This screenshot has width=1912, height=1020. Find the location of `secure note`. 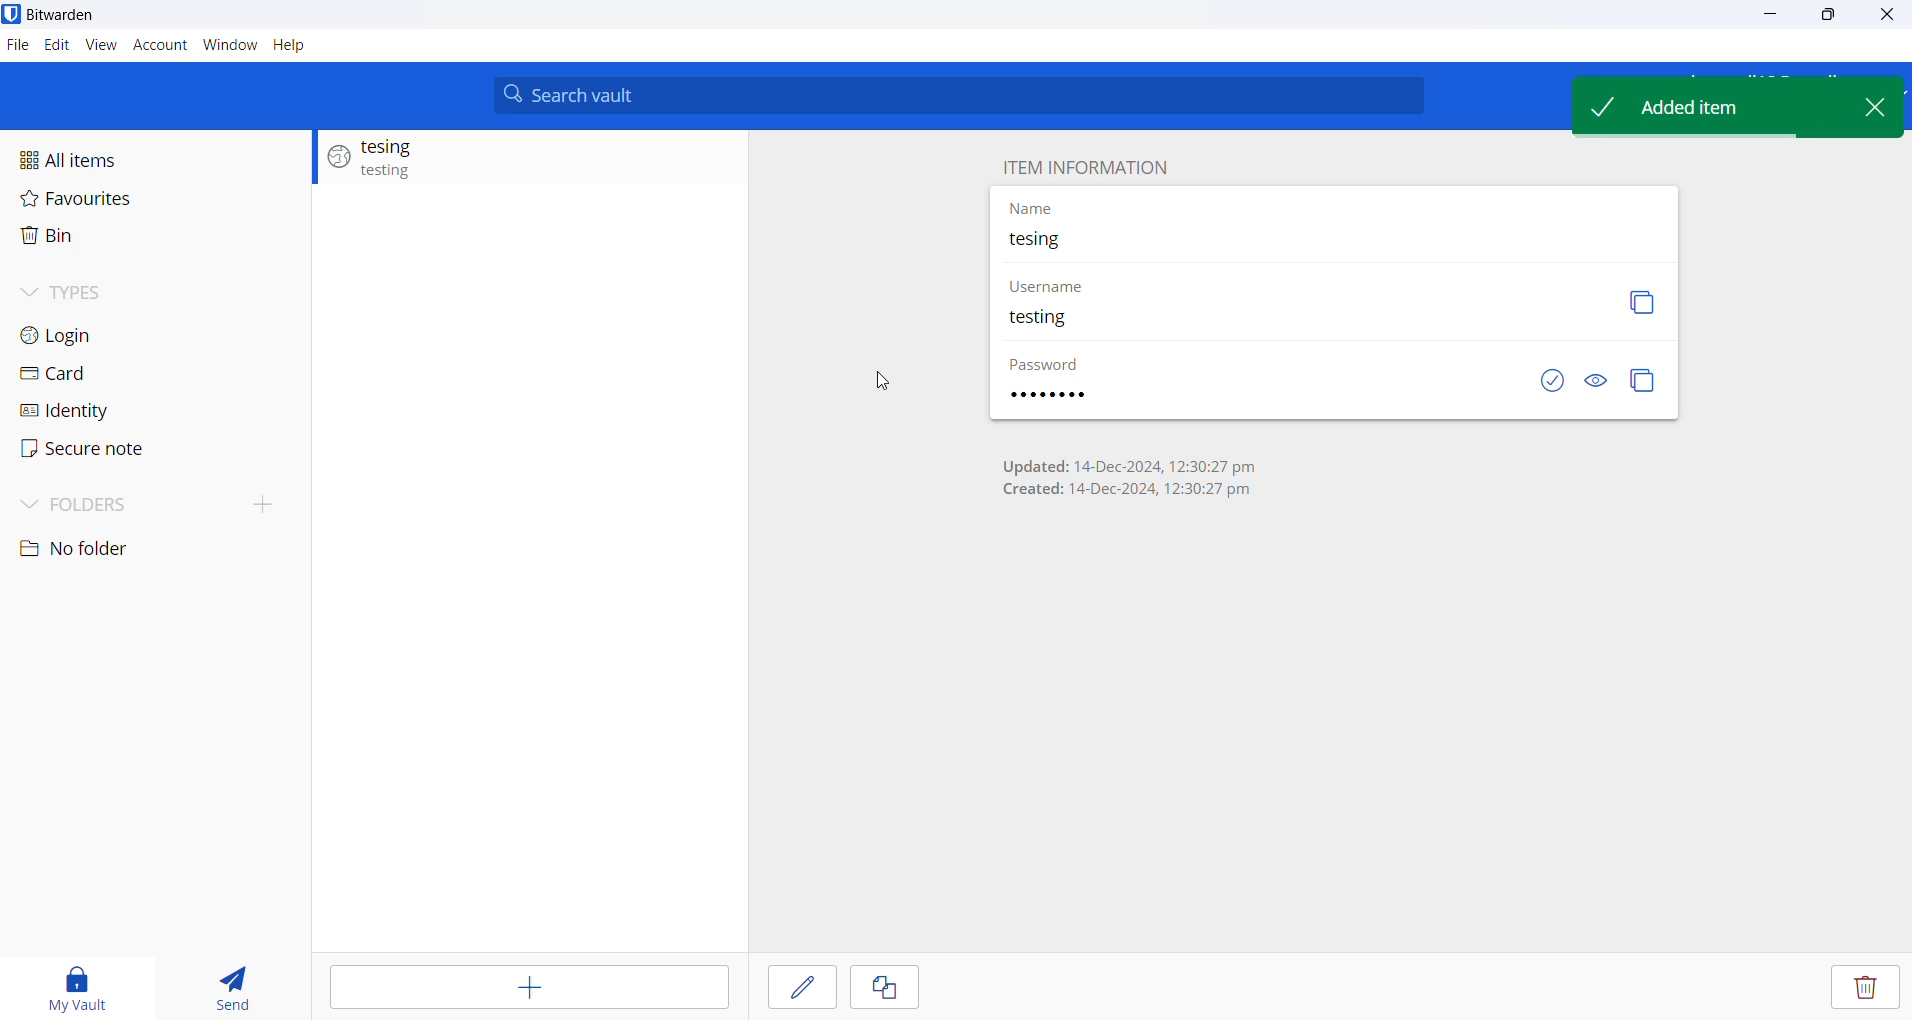

secure note is located at coordinates (108, 452).